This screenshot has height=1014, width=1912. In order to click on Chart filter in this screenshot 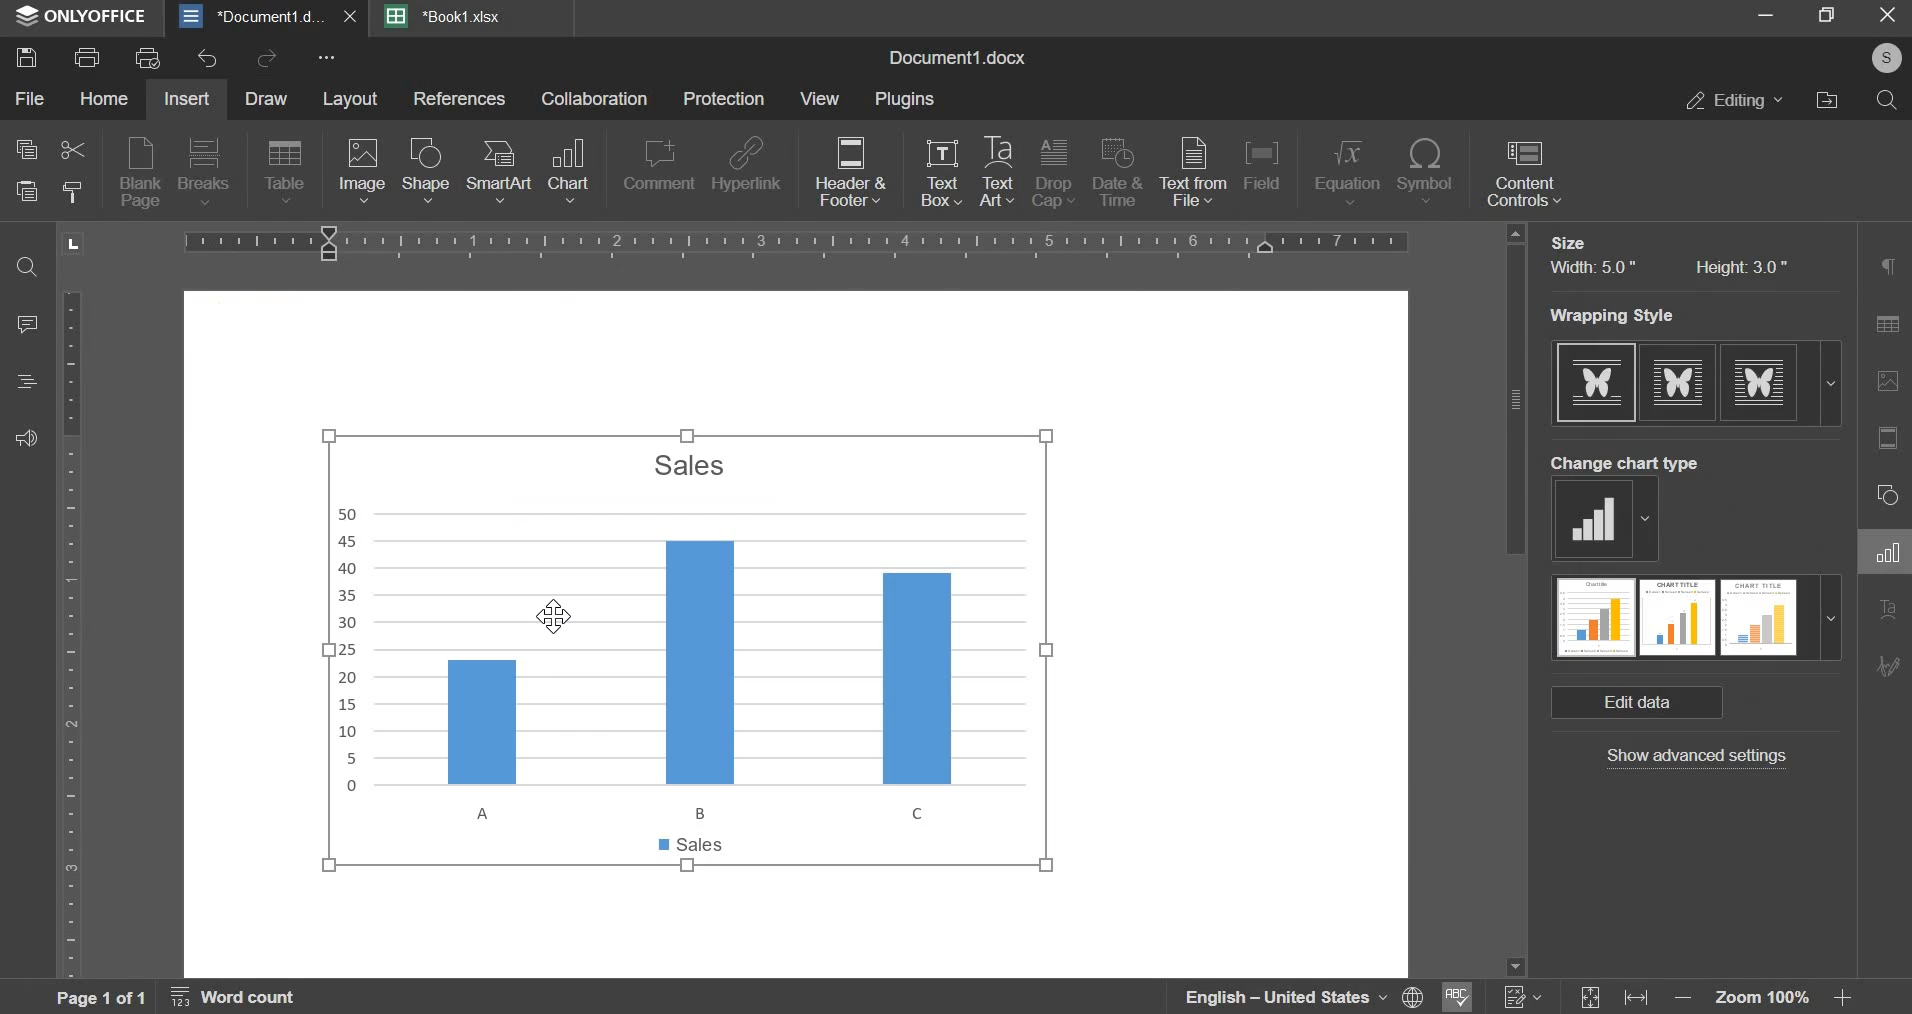, I will do `click(1887, 723)`.